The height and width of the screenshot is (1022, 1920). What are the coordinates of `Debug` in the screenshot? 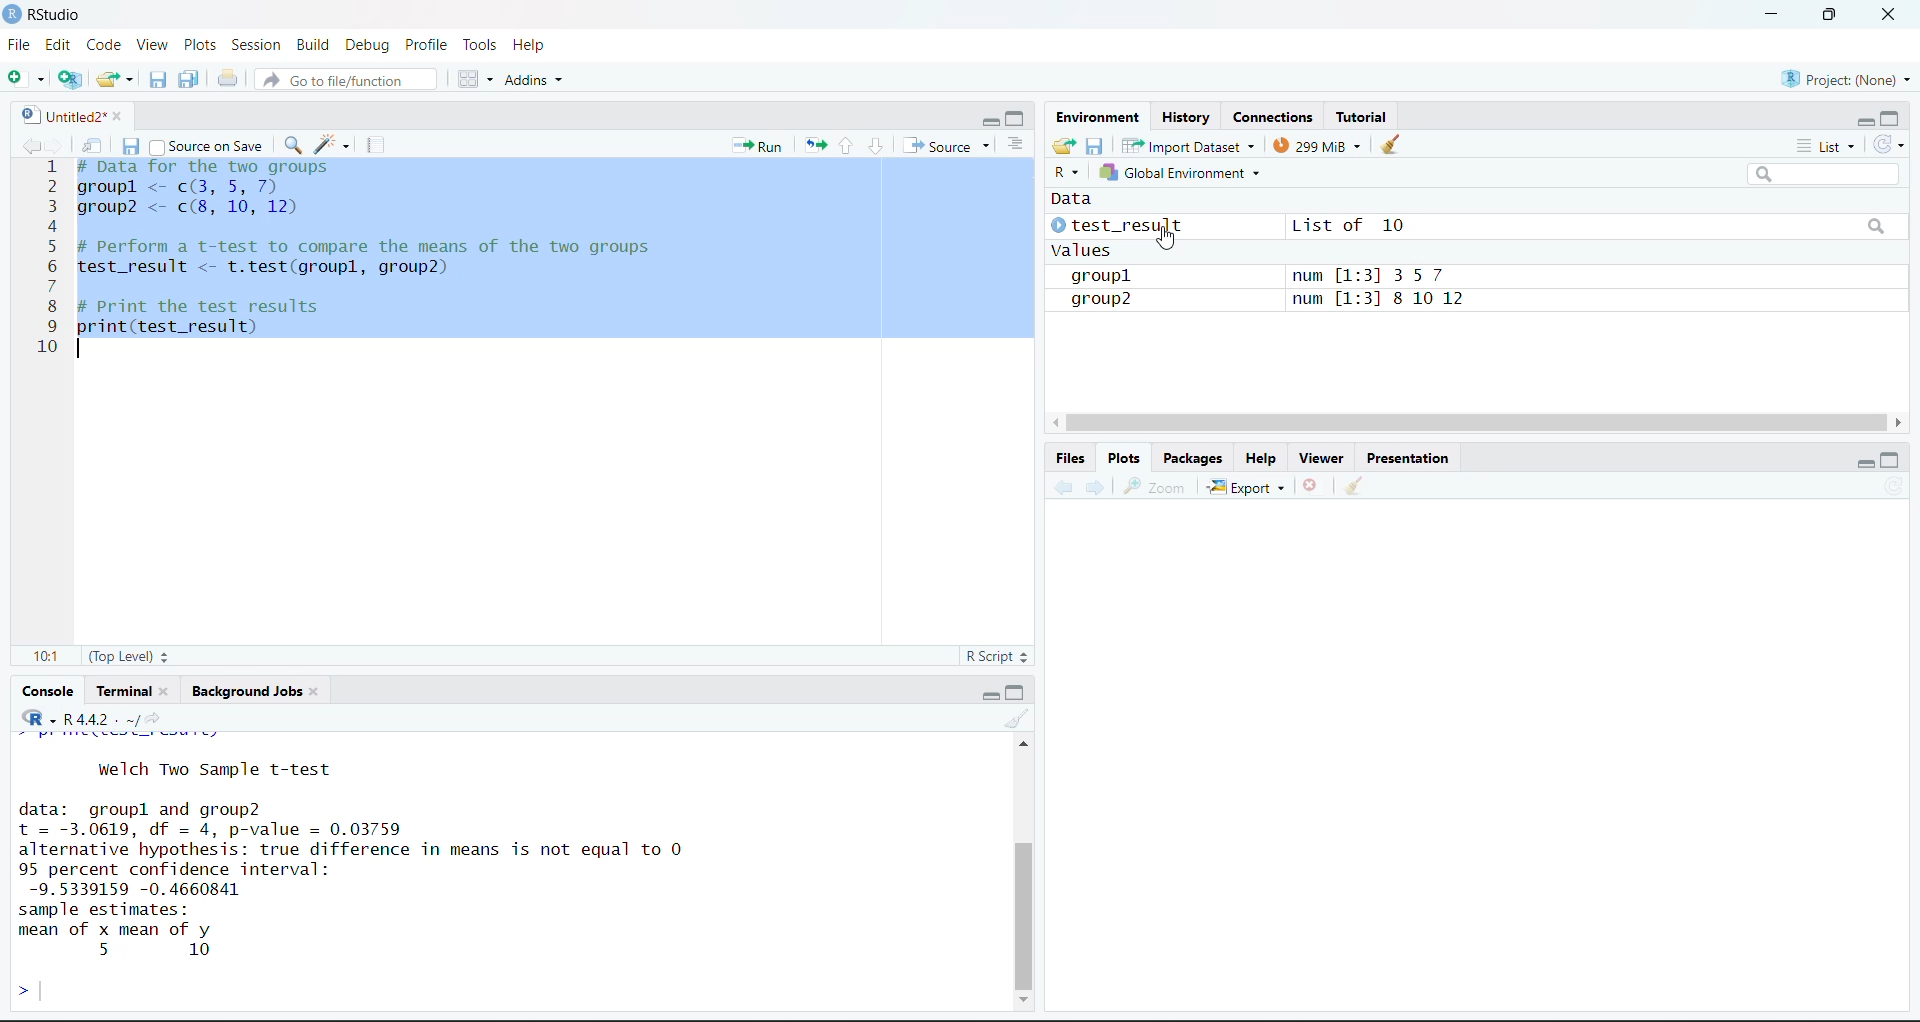 It's located at (368, 45).